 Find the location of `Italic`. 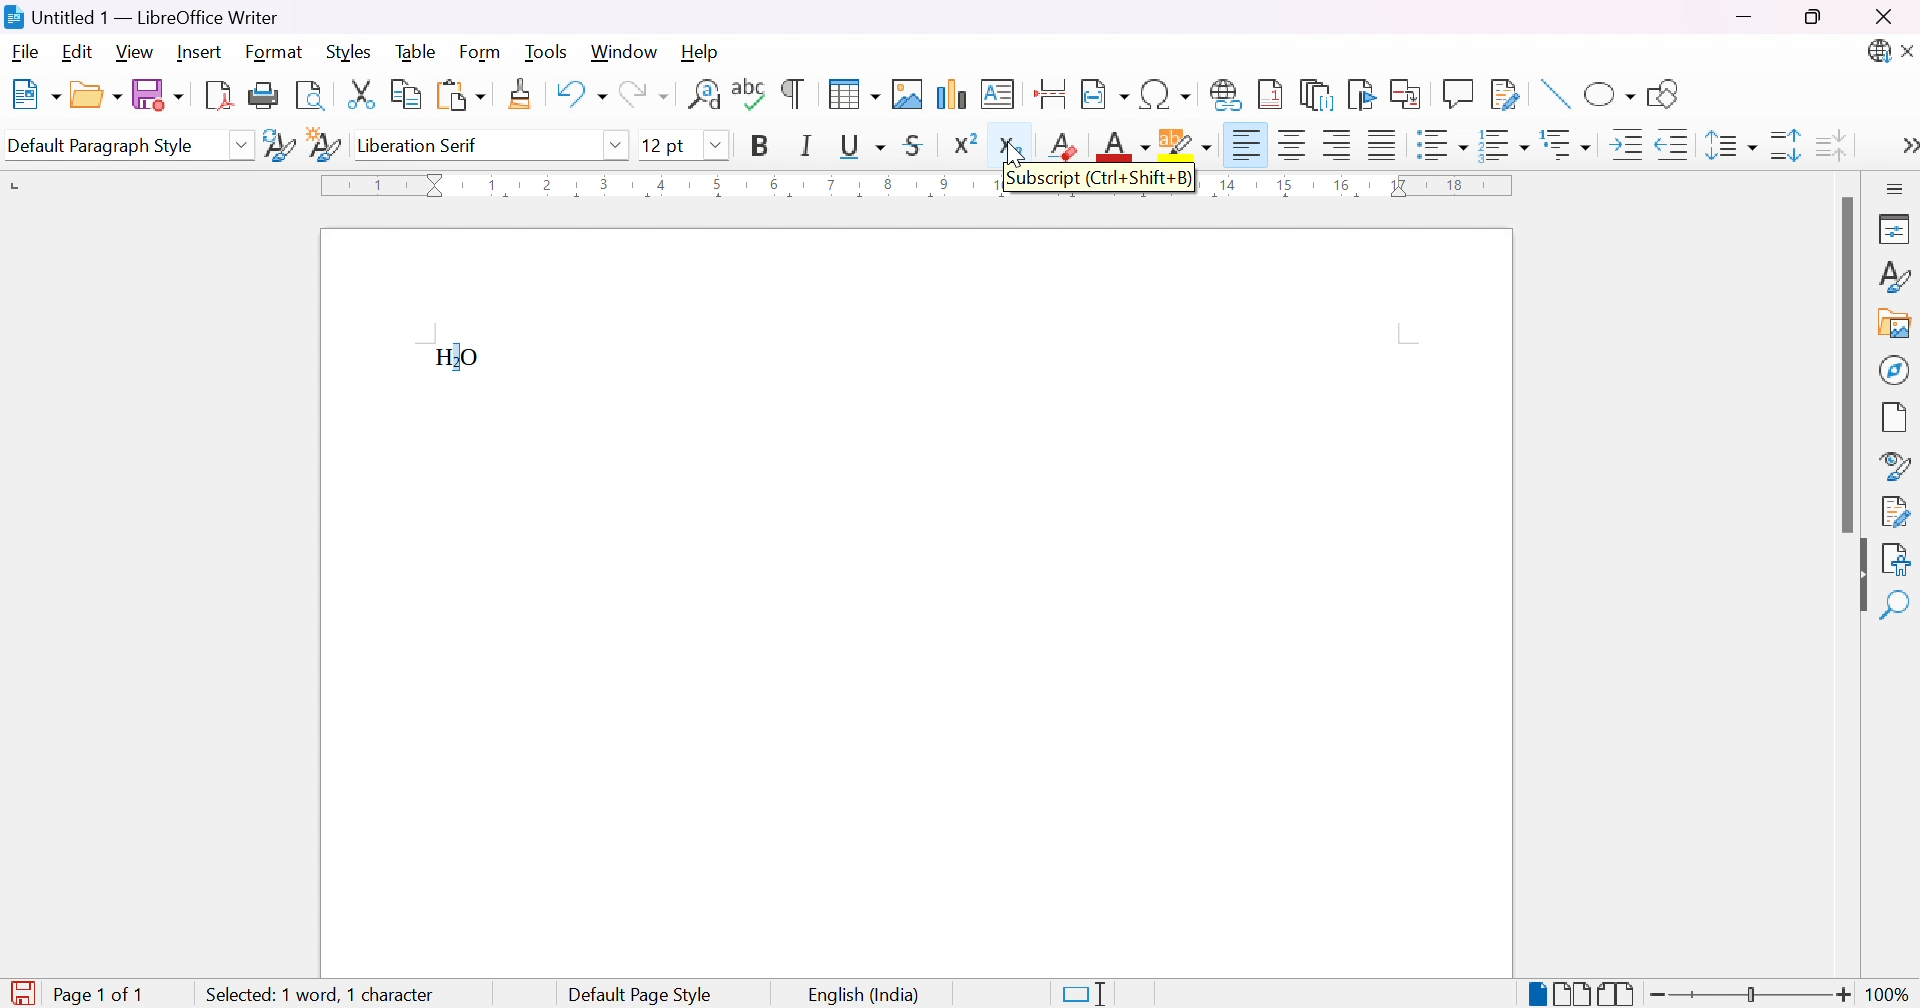

Italic is located at coordinates (807, 145).